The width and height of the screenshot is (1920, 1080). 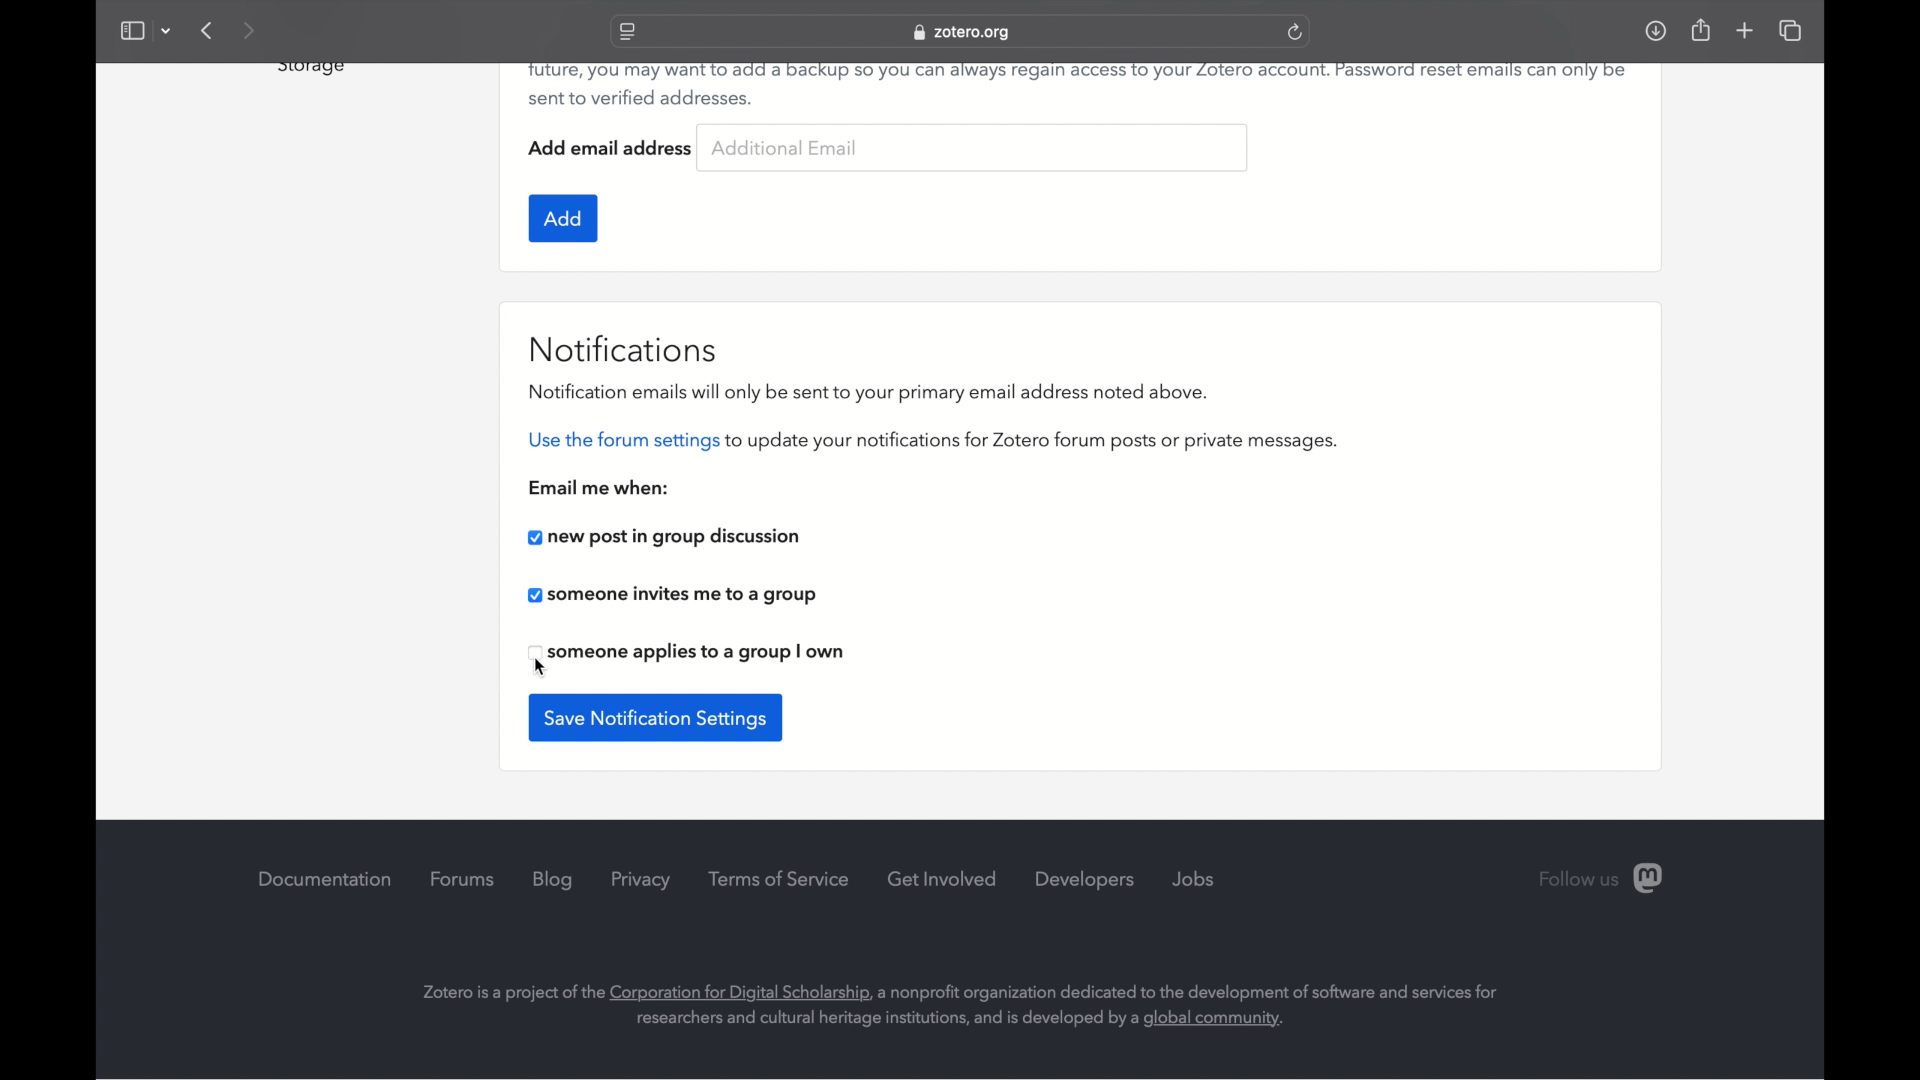 I want to click on downloads, so click(x=1655, y=30).